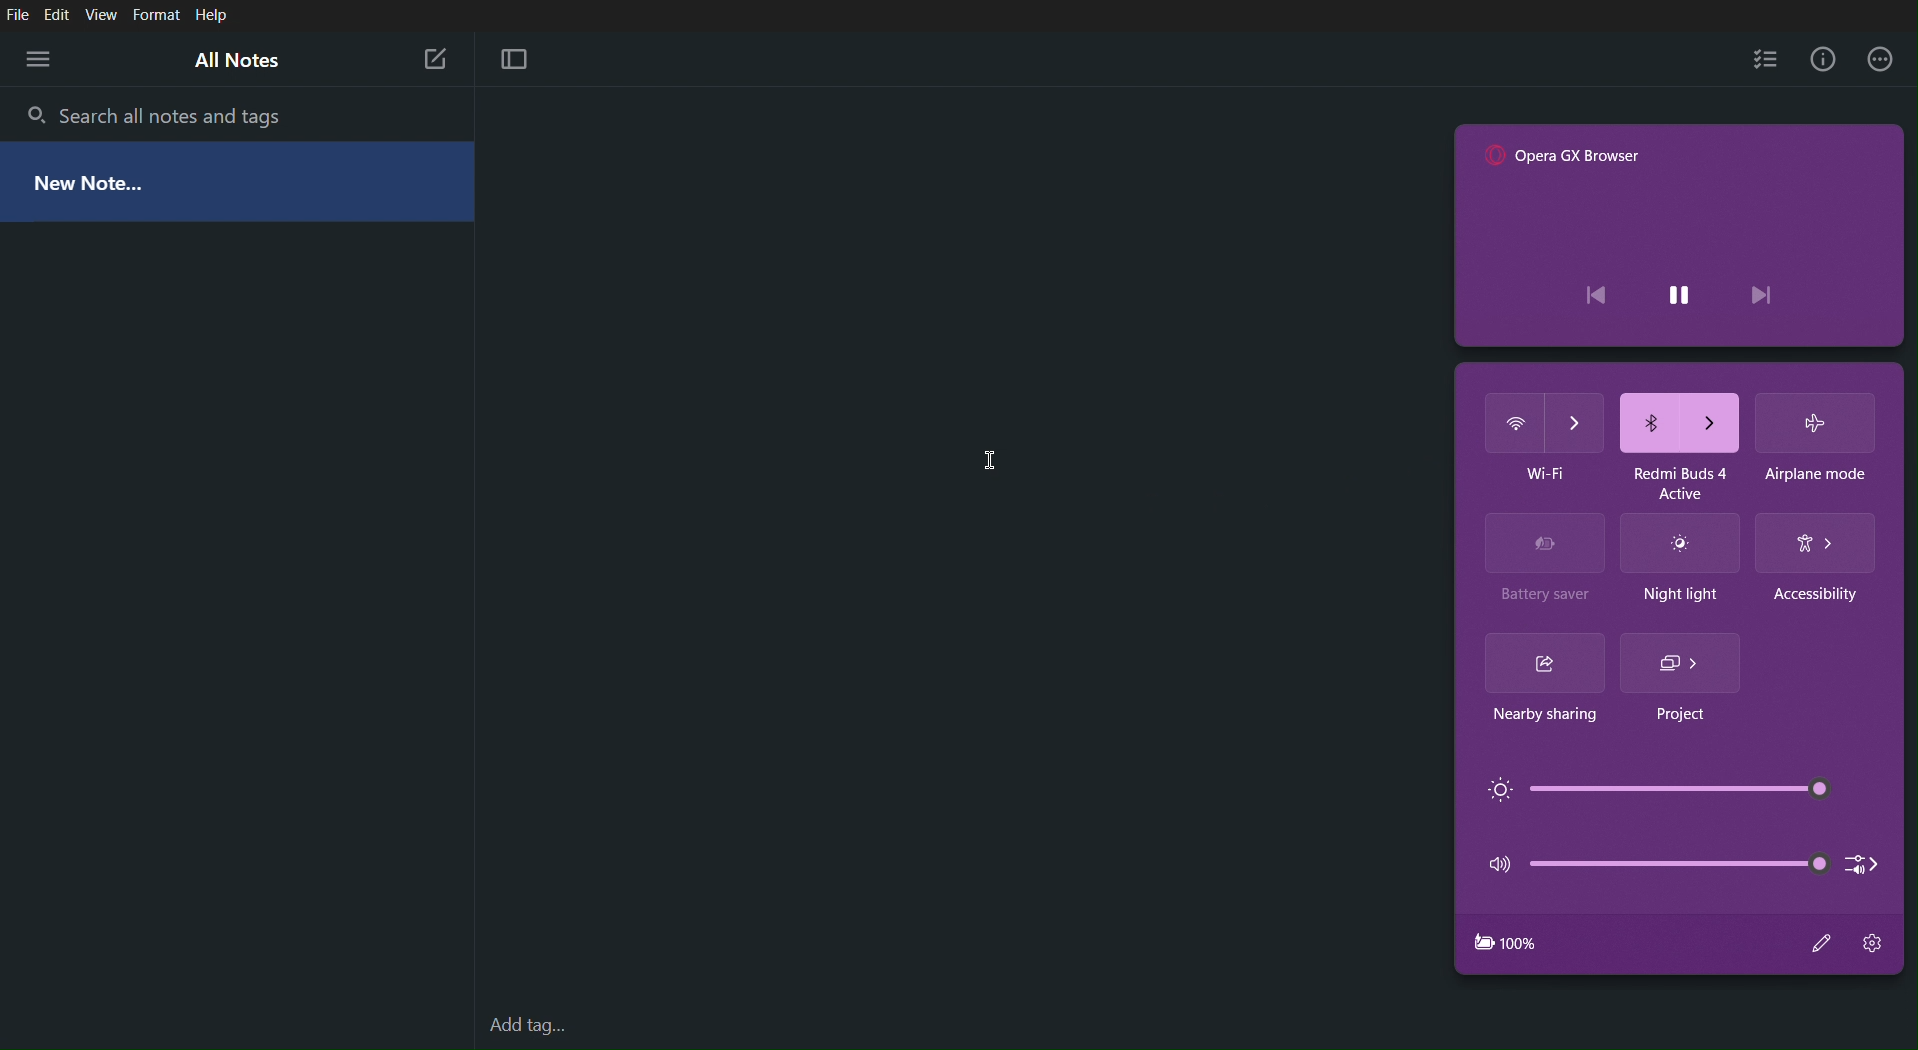 This screenshot has height=1050, width=1918. What do you see at coordinates (1680, 419) in the screenshot?
I see `Bluetooth` at bounding box center [1680, 419].